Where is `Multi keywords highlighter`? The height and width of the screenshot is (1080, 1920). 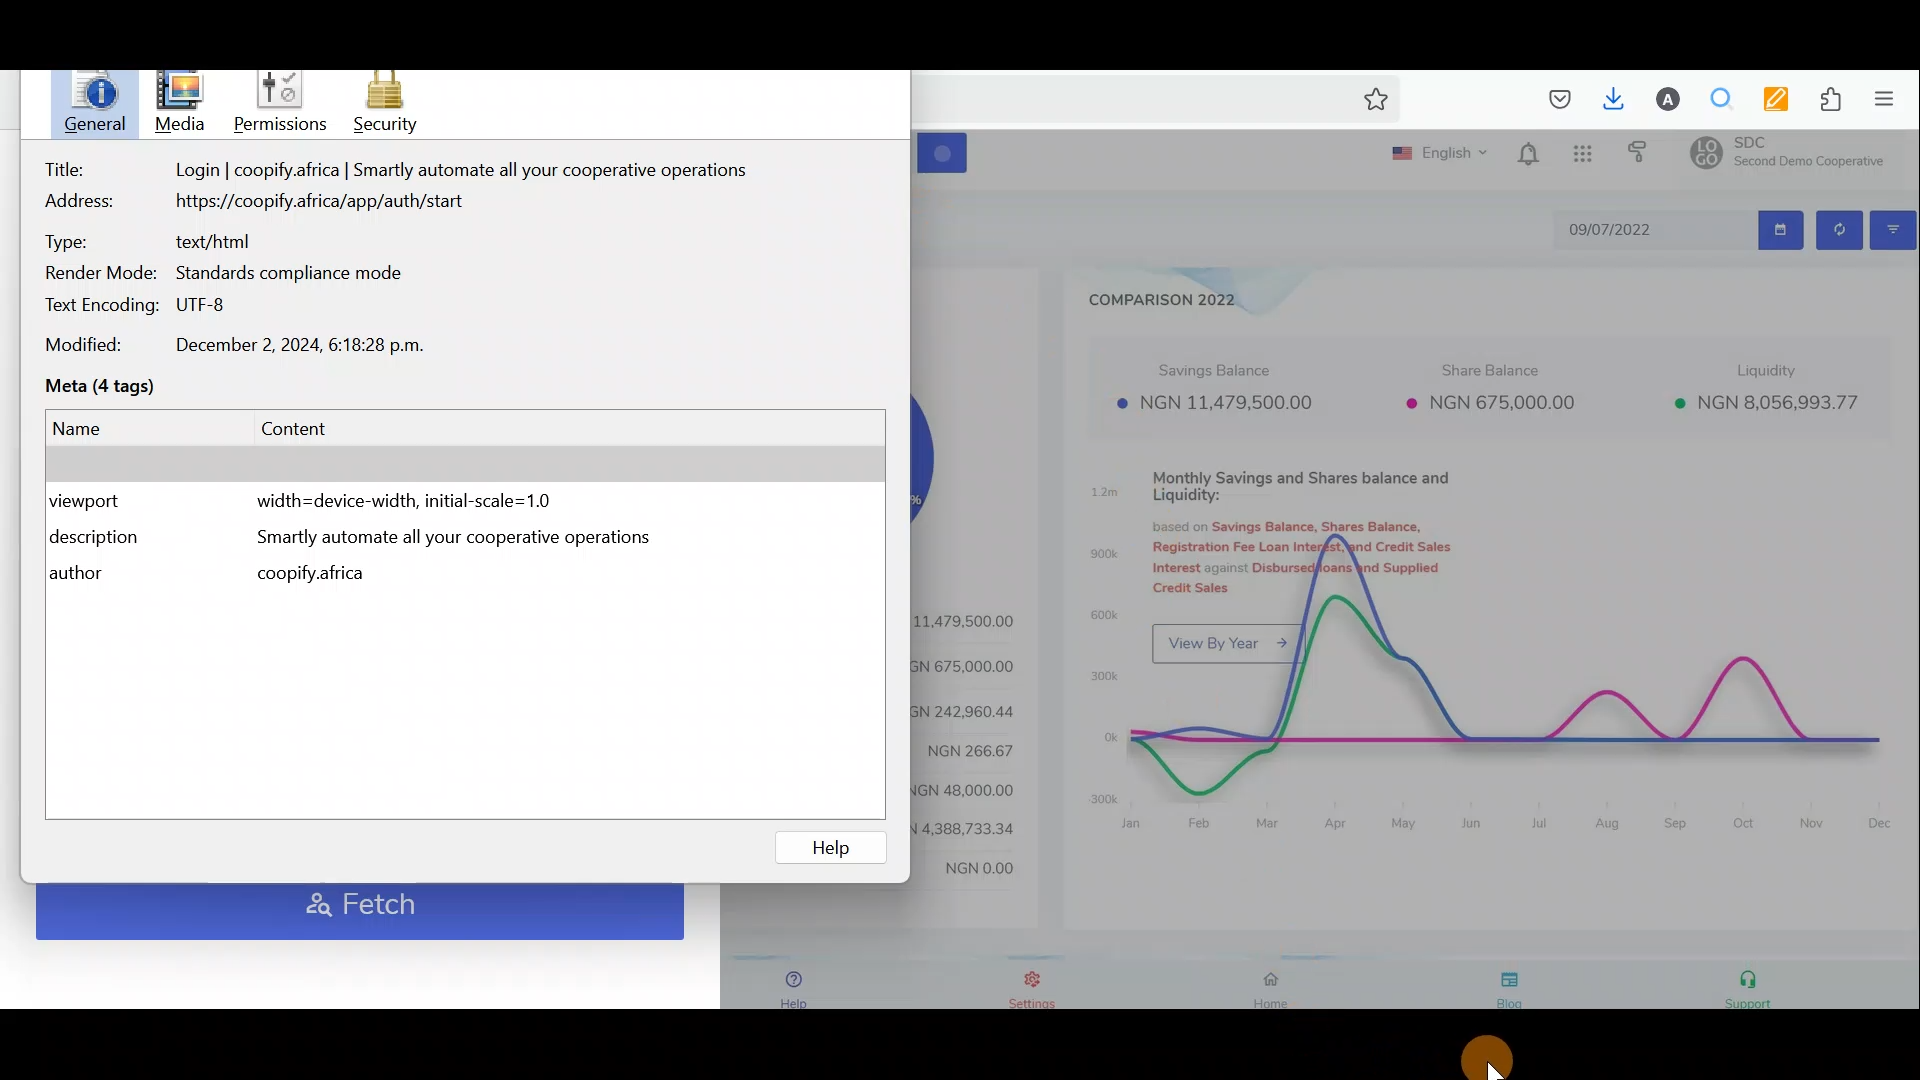 Multi keywords highlighter is located at coordinates (1767, 99).